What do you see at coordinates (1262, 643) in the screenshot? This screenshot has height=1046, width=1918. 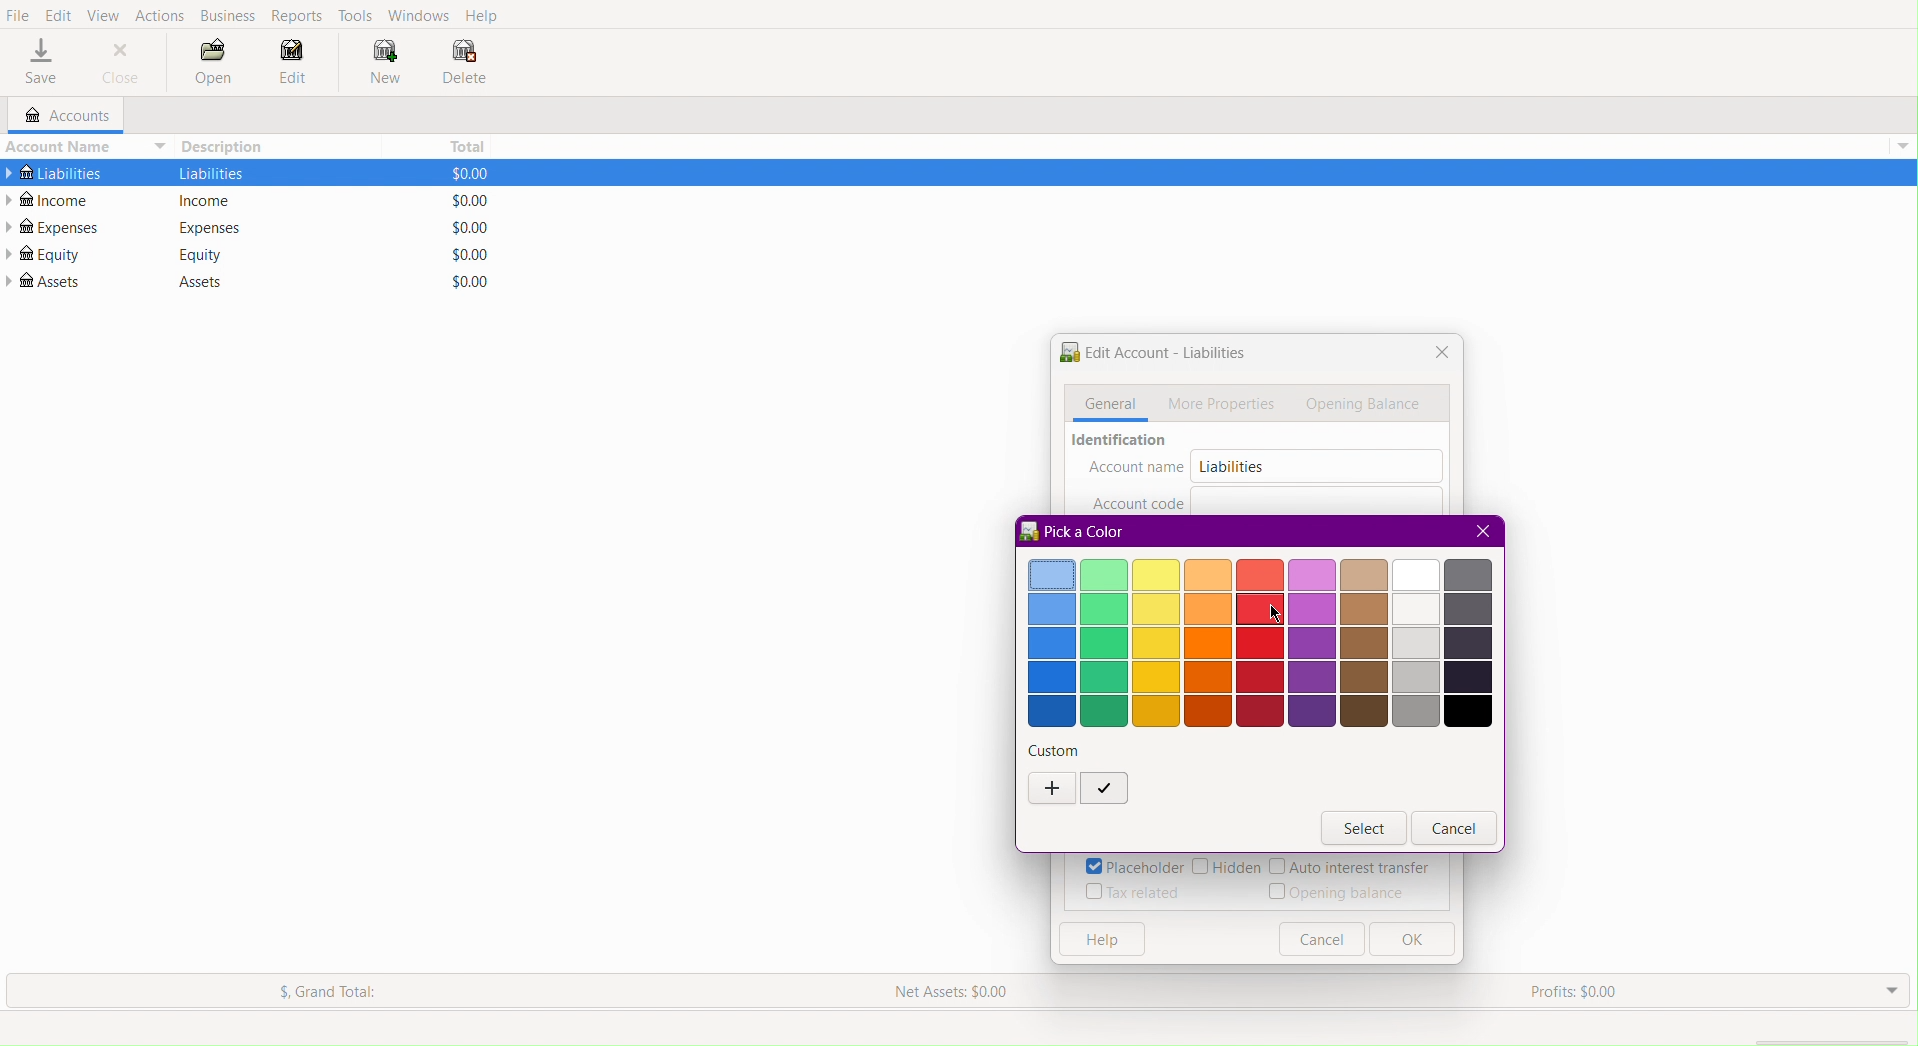 I see `Color options` at bounding box center [1262, 643].